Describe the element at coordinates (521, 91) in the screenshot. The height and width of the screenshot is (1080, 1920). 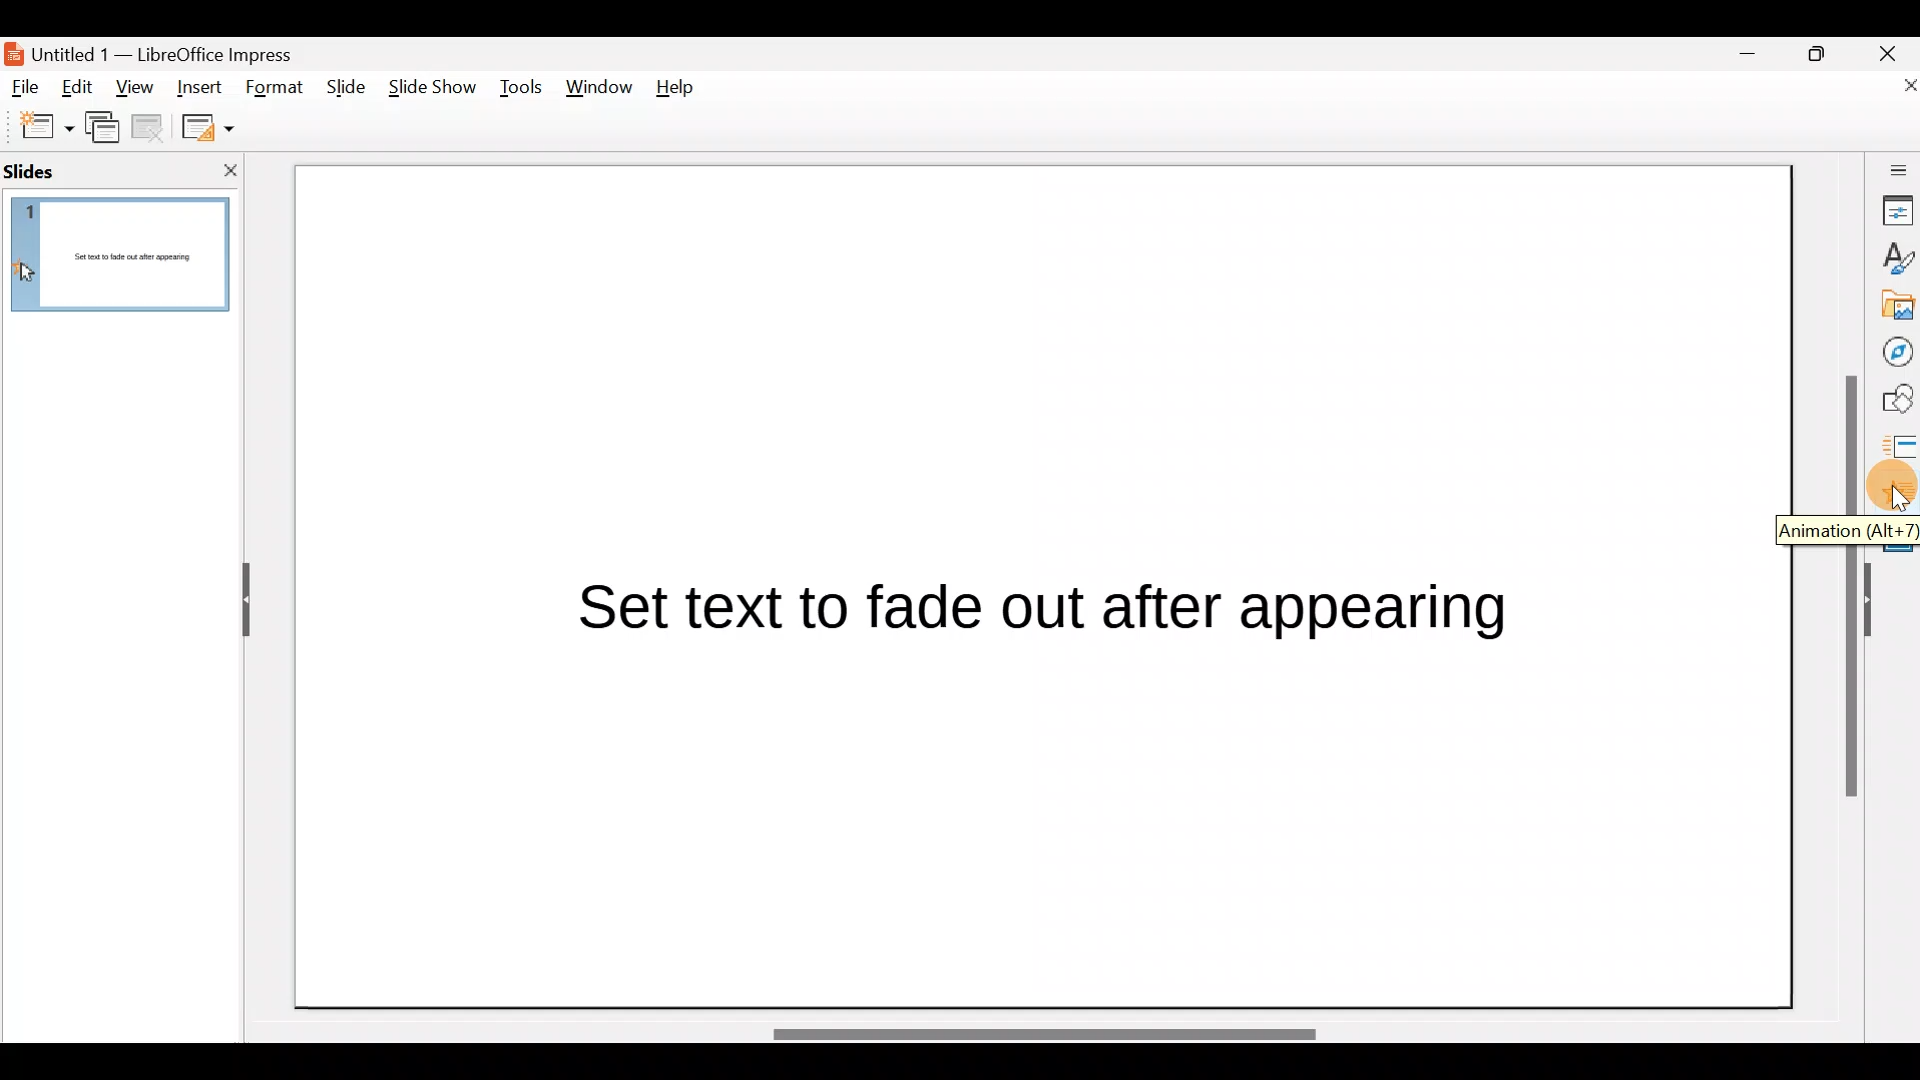
I see `Tools` at that location.